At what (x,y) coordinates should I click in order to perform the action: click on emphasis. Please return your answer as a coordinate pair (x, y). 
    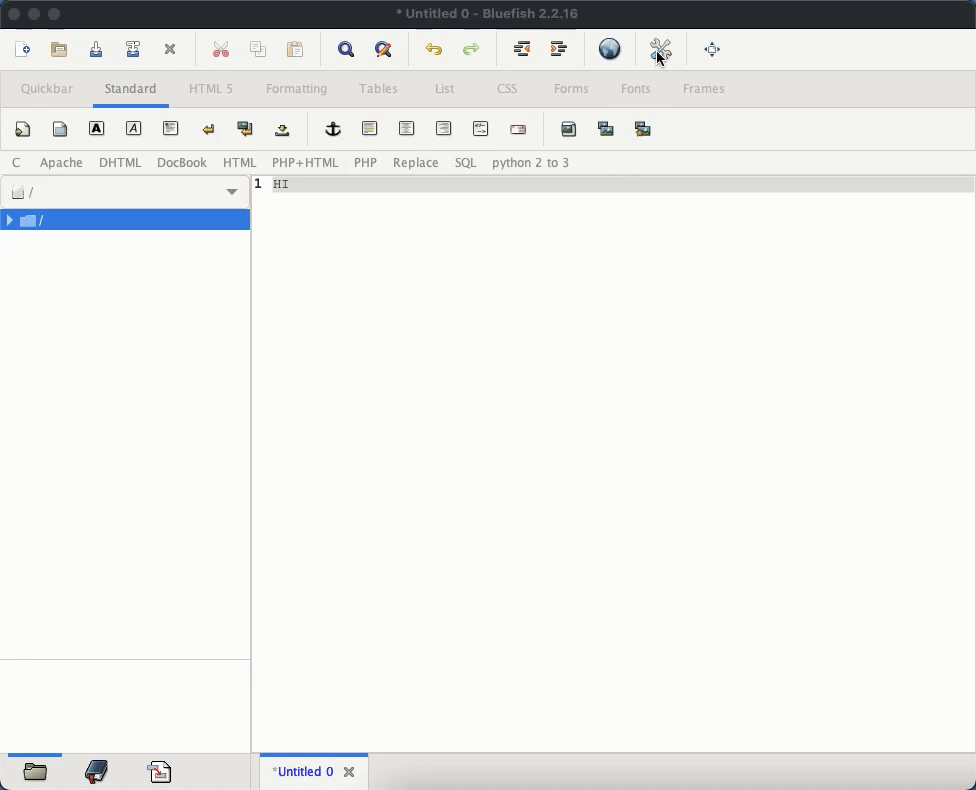
    Looking at the image, I should click on (134, 128).